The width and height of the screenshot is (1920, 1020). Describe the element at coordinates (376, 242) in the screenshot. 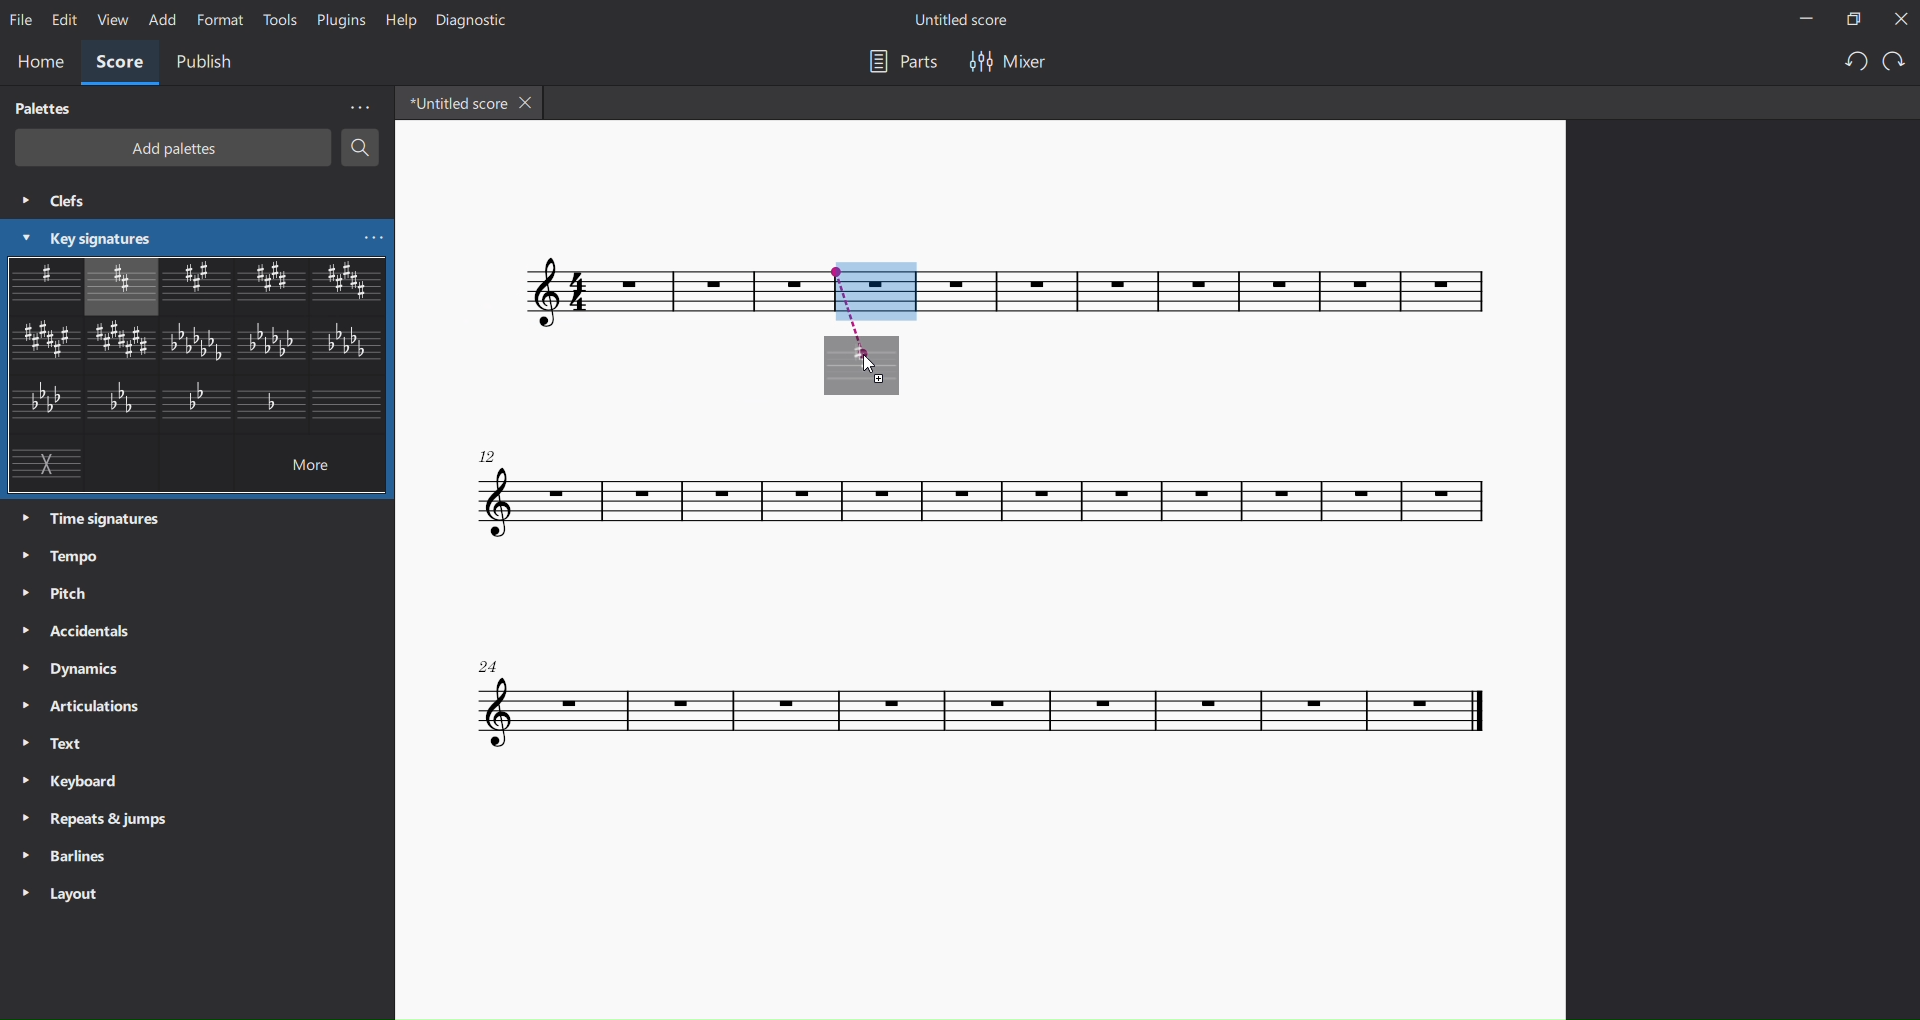

I see `more key signatures options` at that location.